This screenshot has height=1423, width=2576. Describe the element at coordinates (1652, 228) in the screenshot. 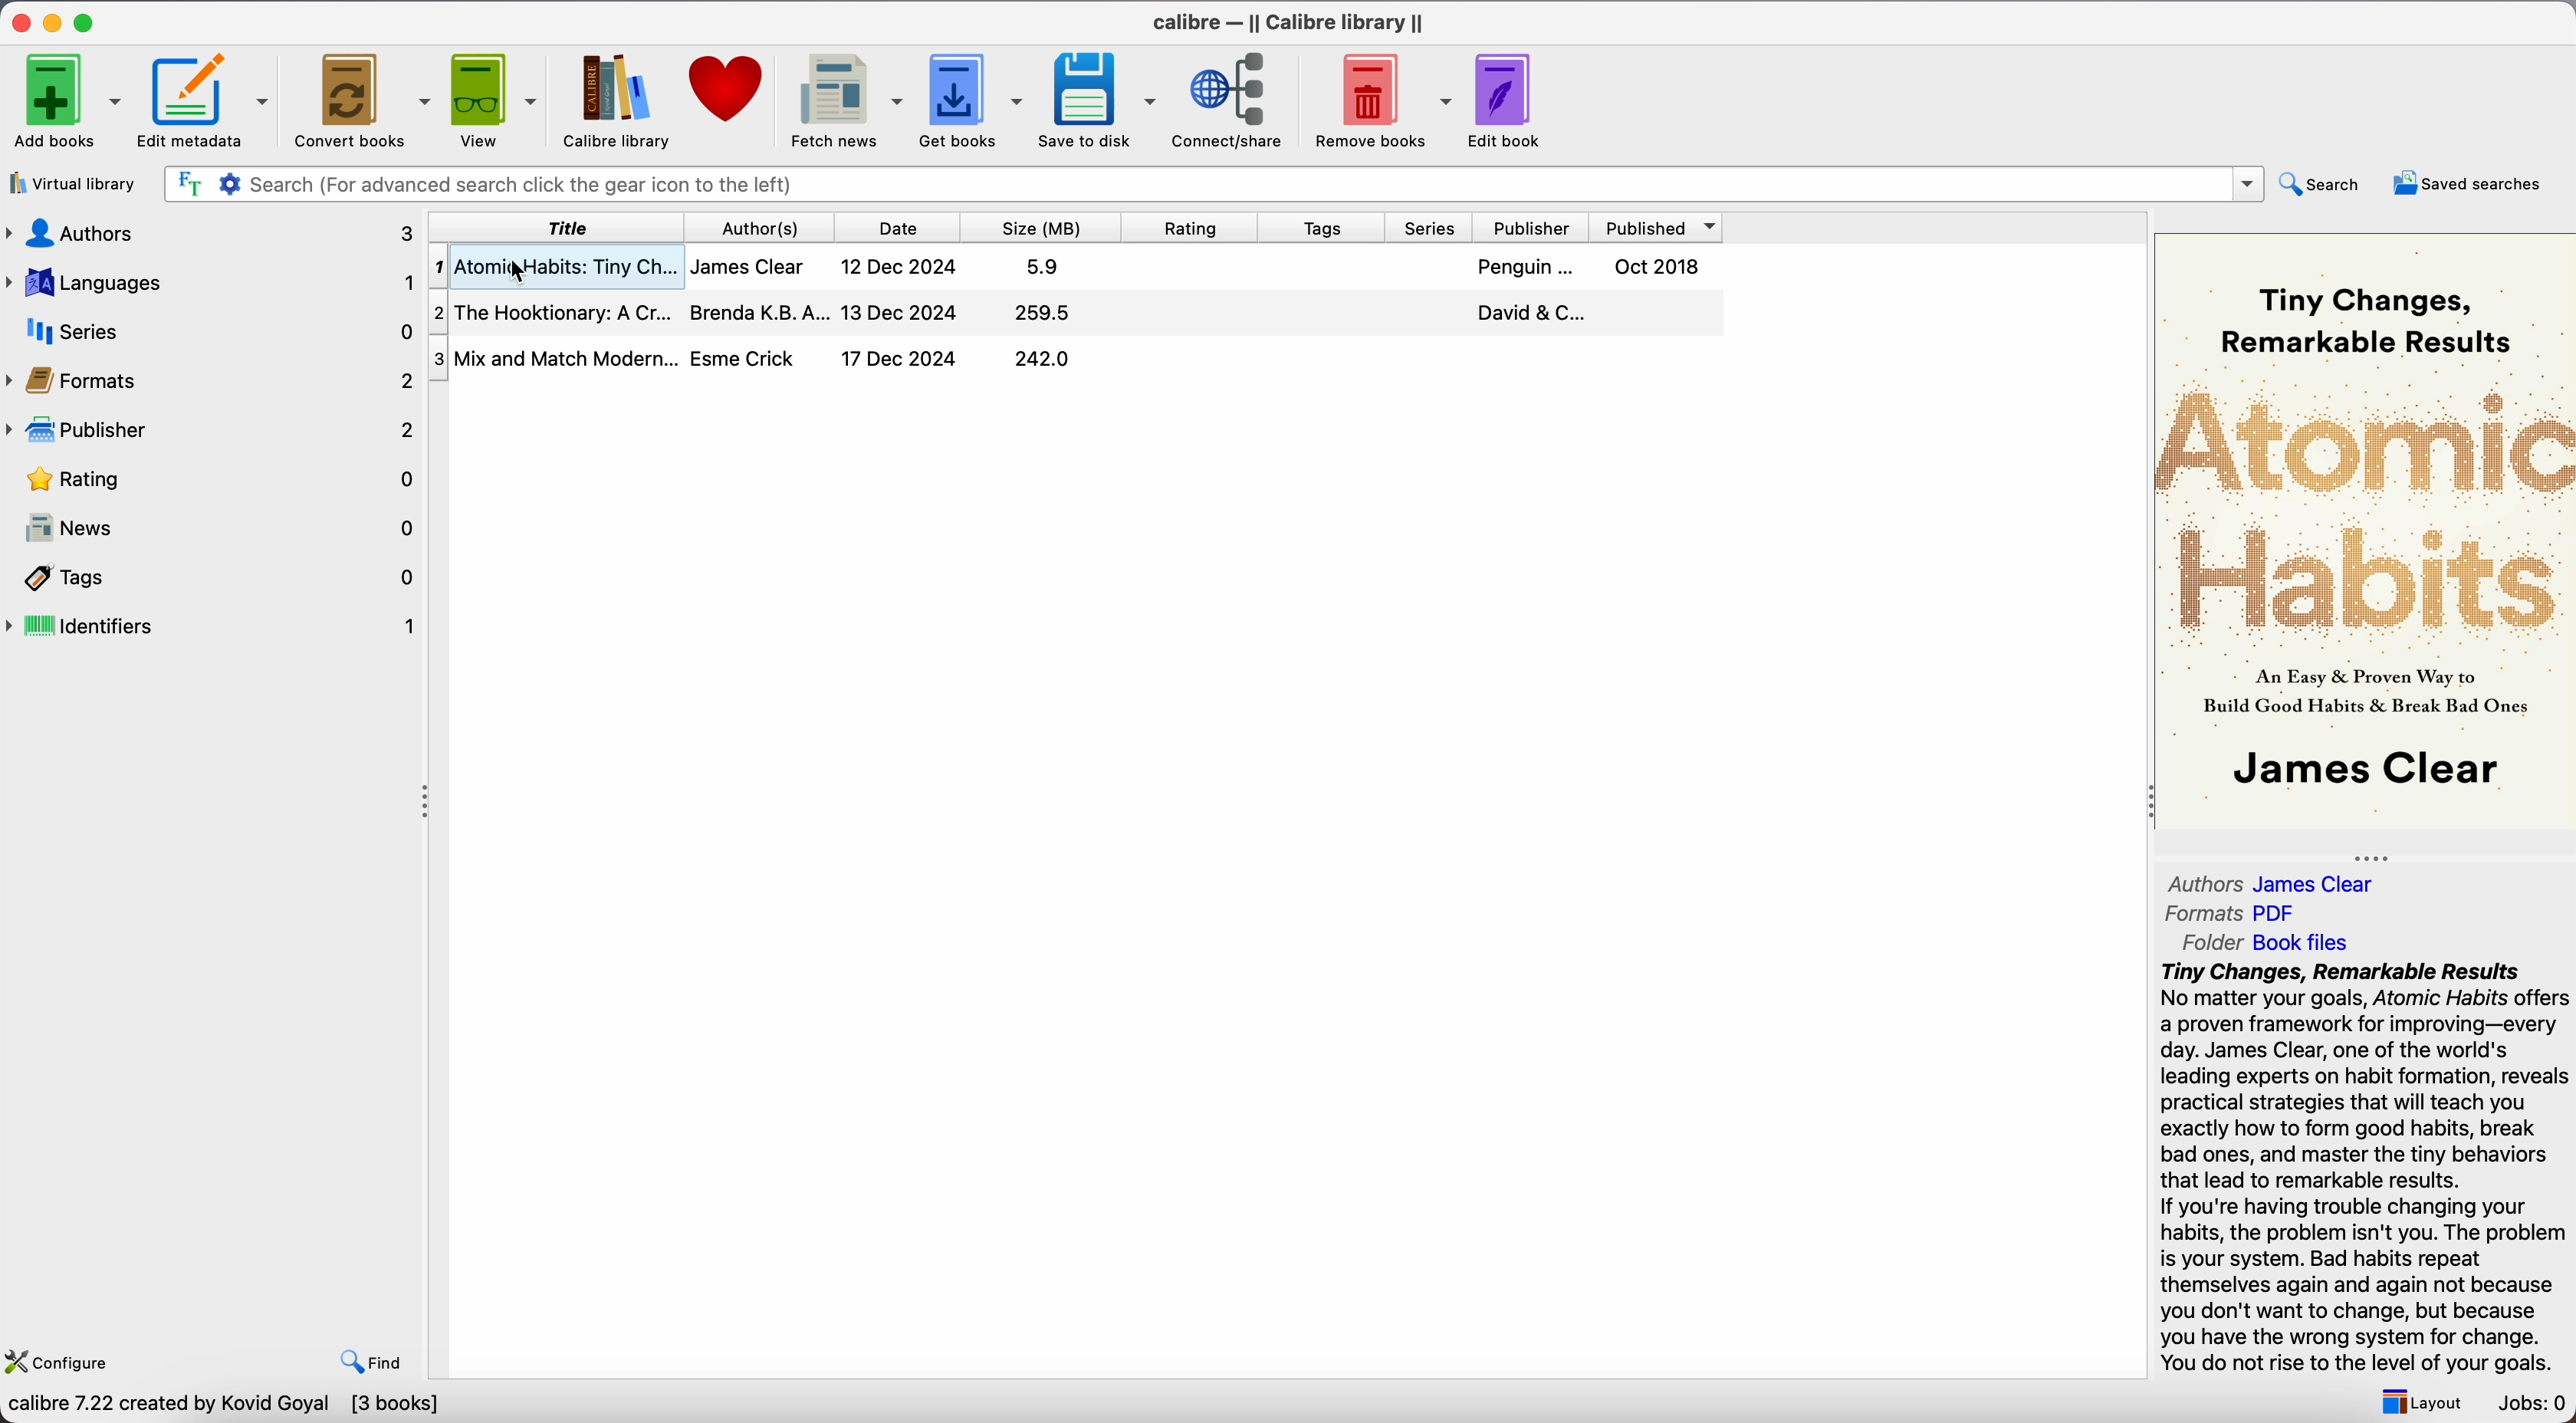

I see `published` at that location.